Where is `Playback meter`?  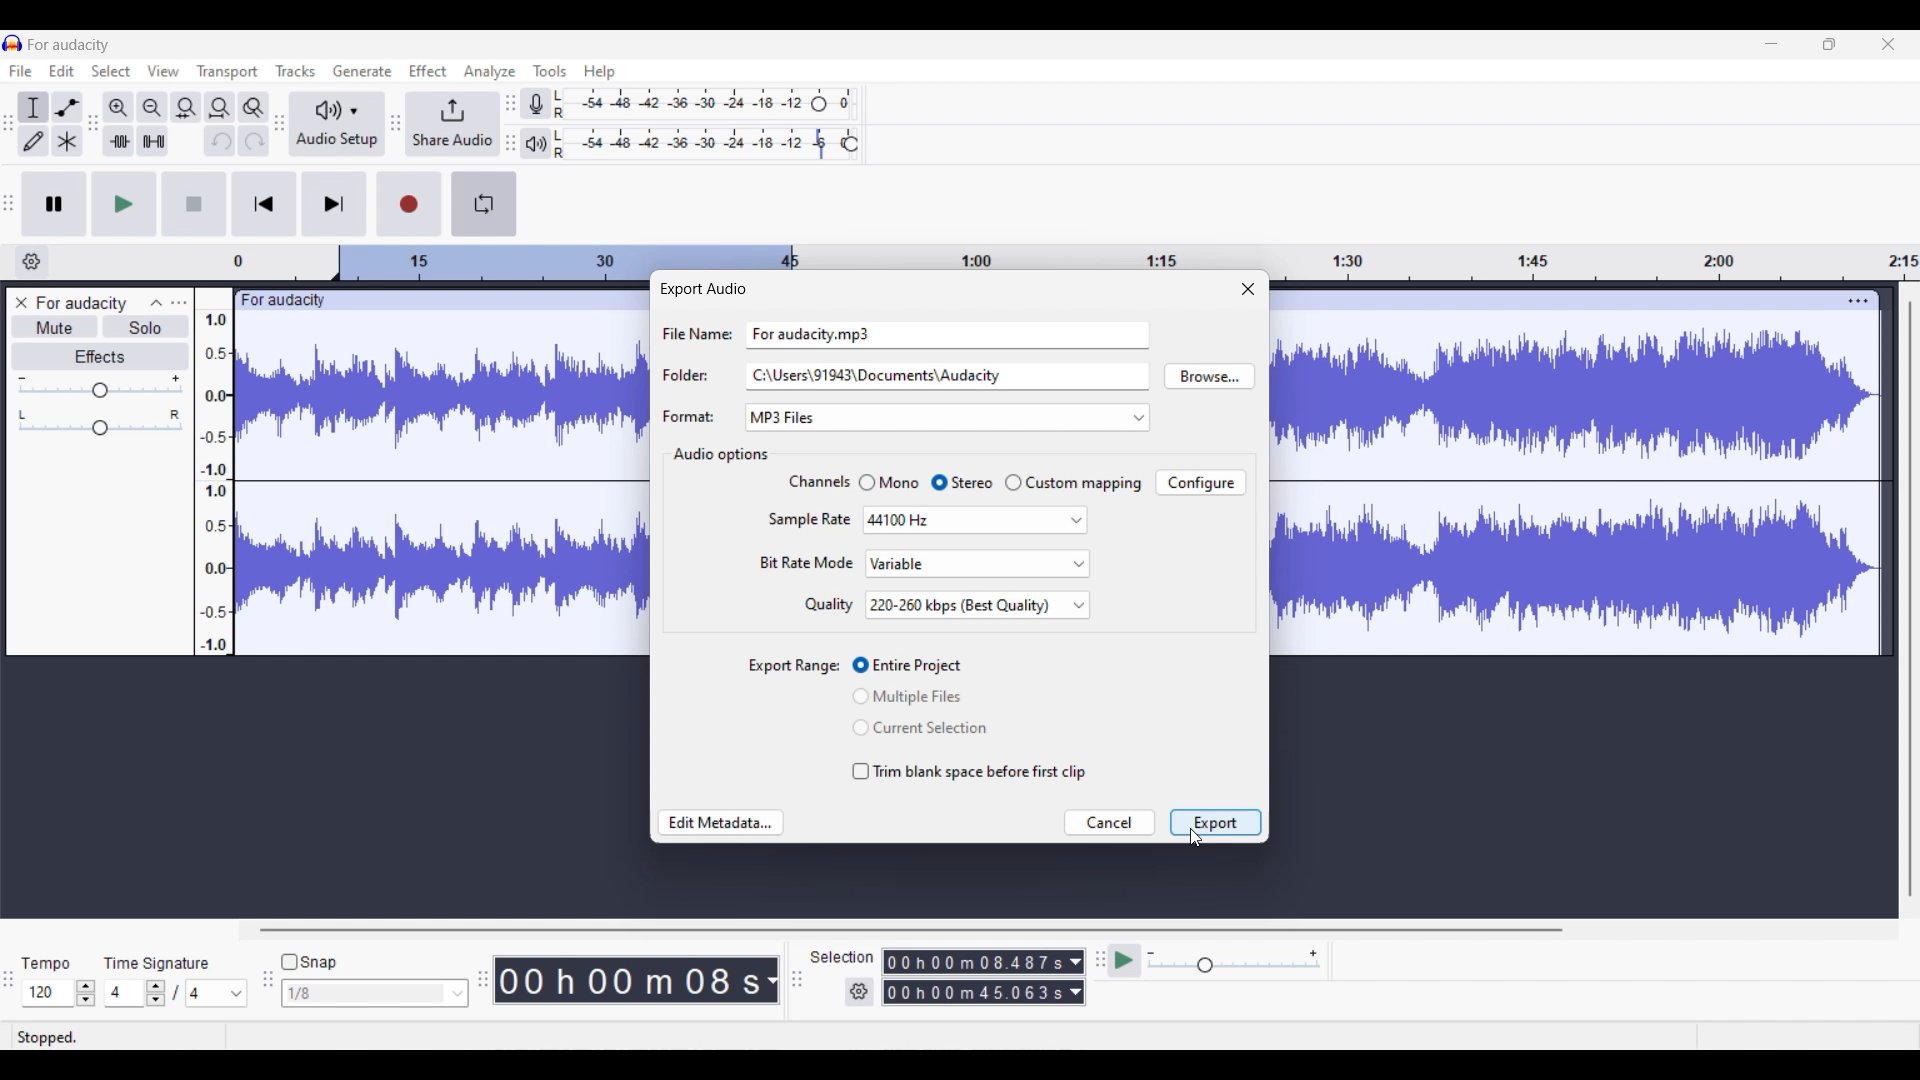 Playback meter is located at coordinates (535, 144).